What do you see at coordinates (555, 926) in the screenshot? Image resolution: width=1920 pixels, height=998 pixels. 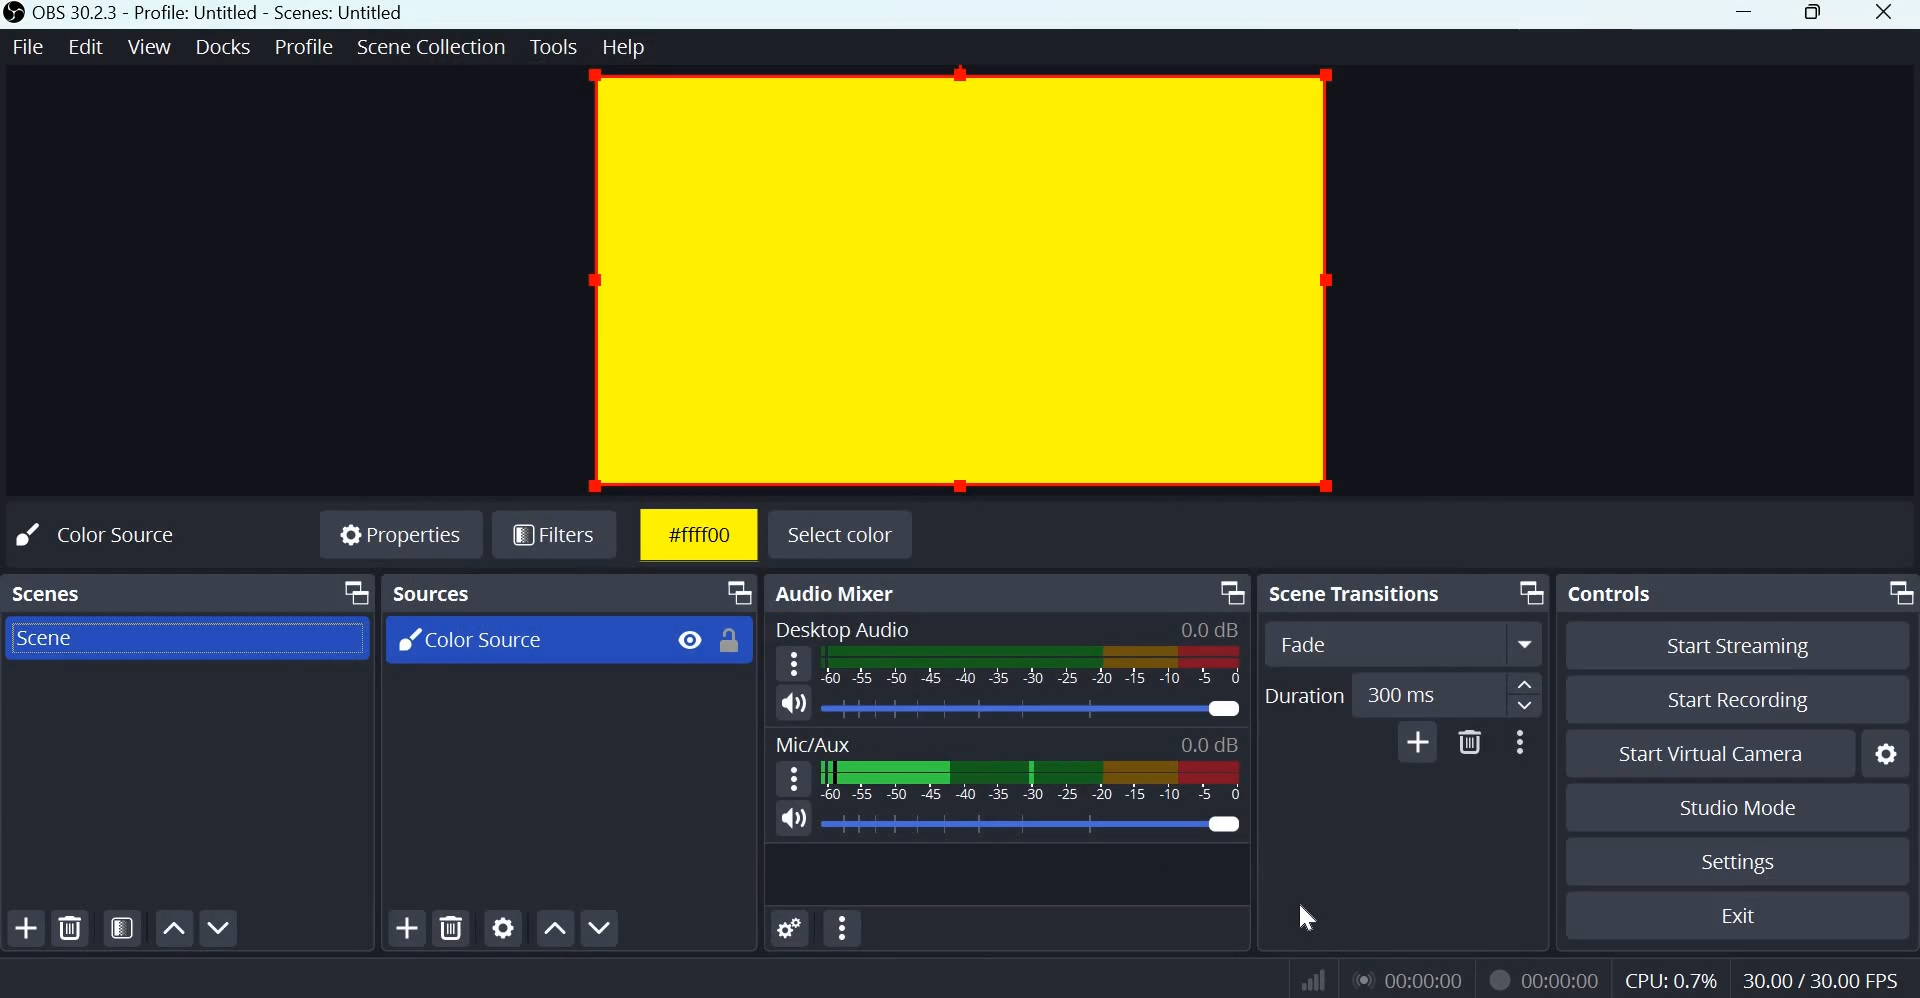 I see `Move source(s) up` at bounding box center [555, 926].